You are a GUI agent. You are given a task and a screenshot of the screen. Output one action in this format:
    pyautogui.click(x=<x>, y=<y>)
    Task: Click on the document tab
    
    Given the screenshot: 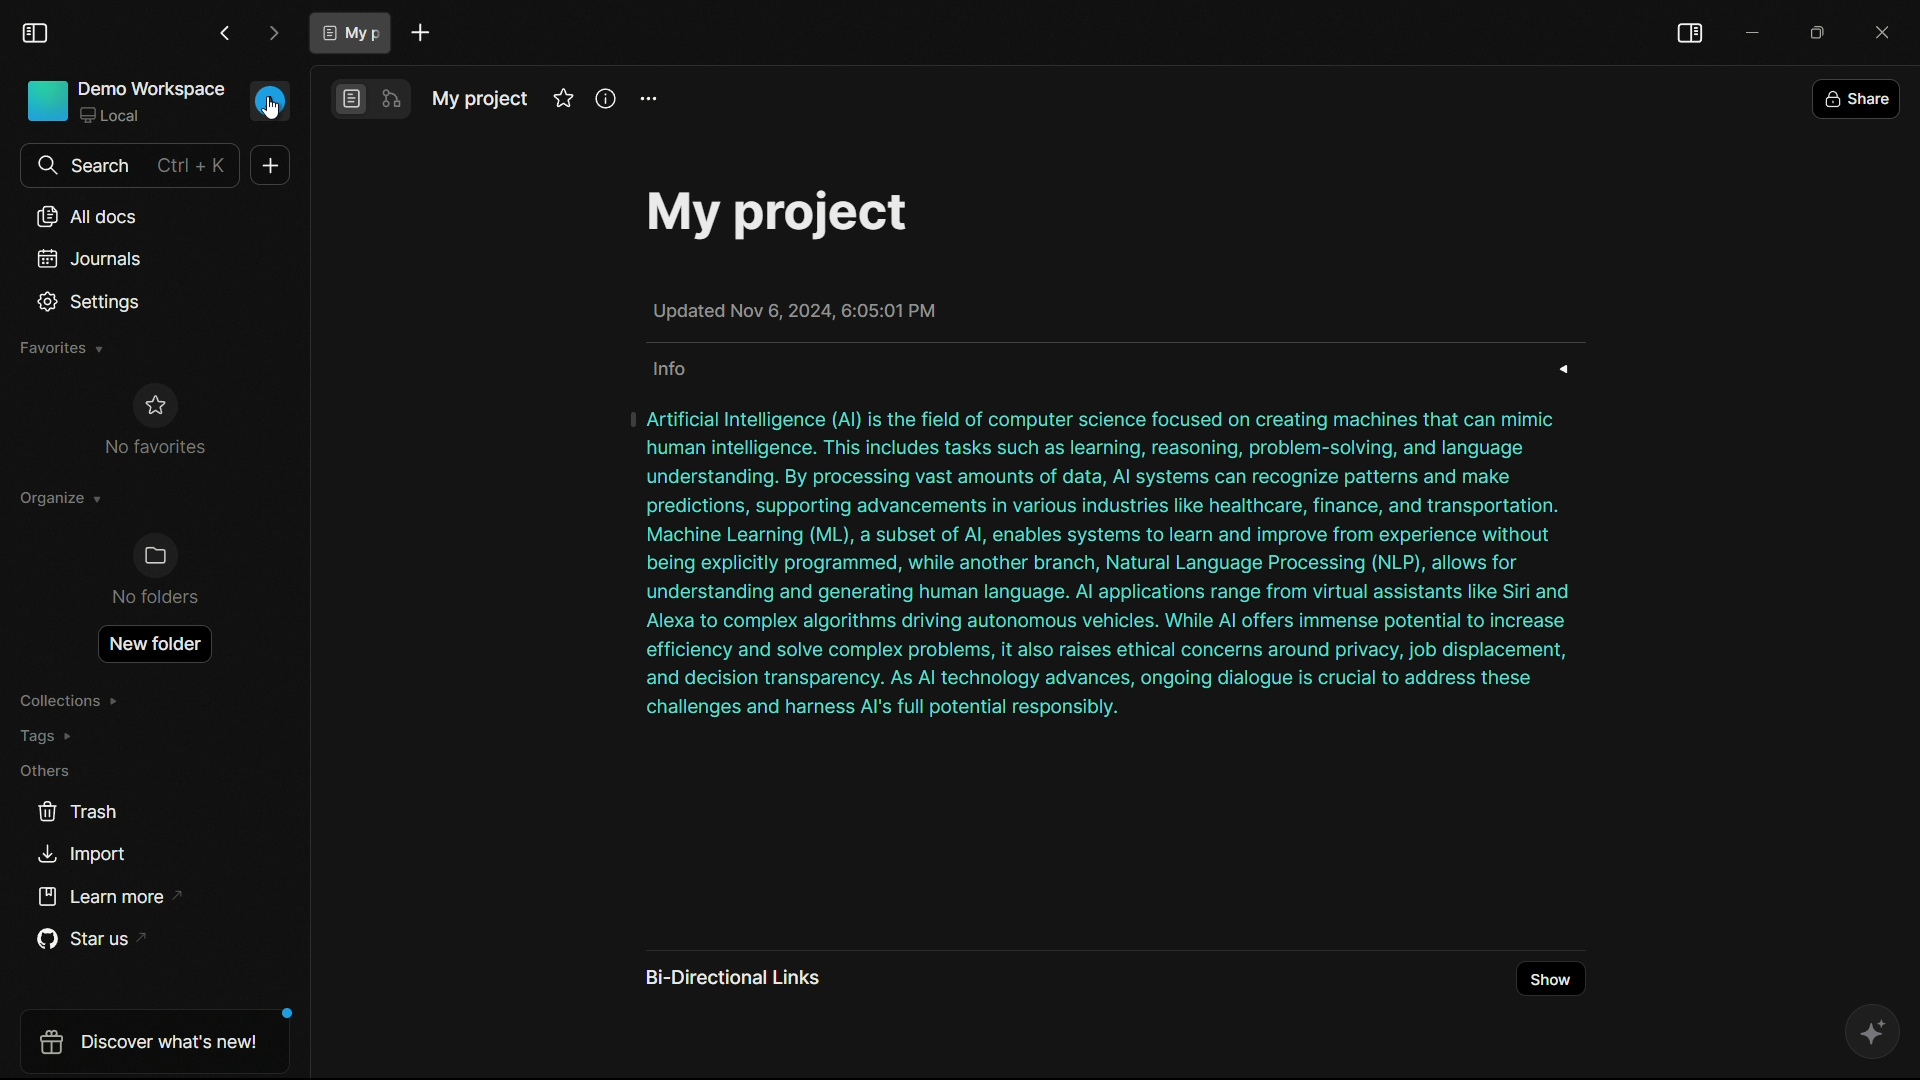 What is the action you would take?
    pyautogui.click(x=350, y=32)
    